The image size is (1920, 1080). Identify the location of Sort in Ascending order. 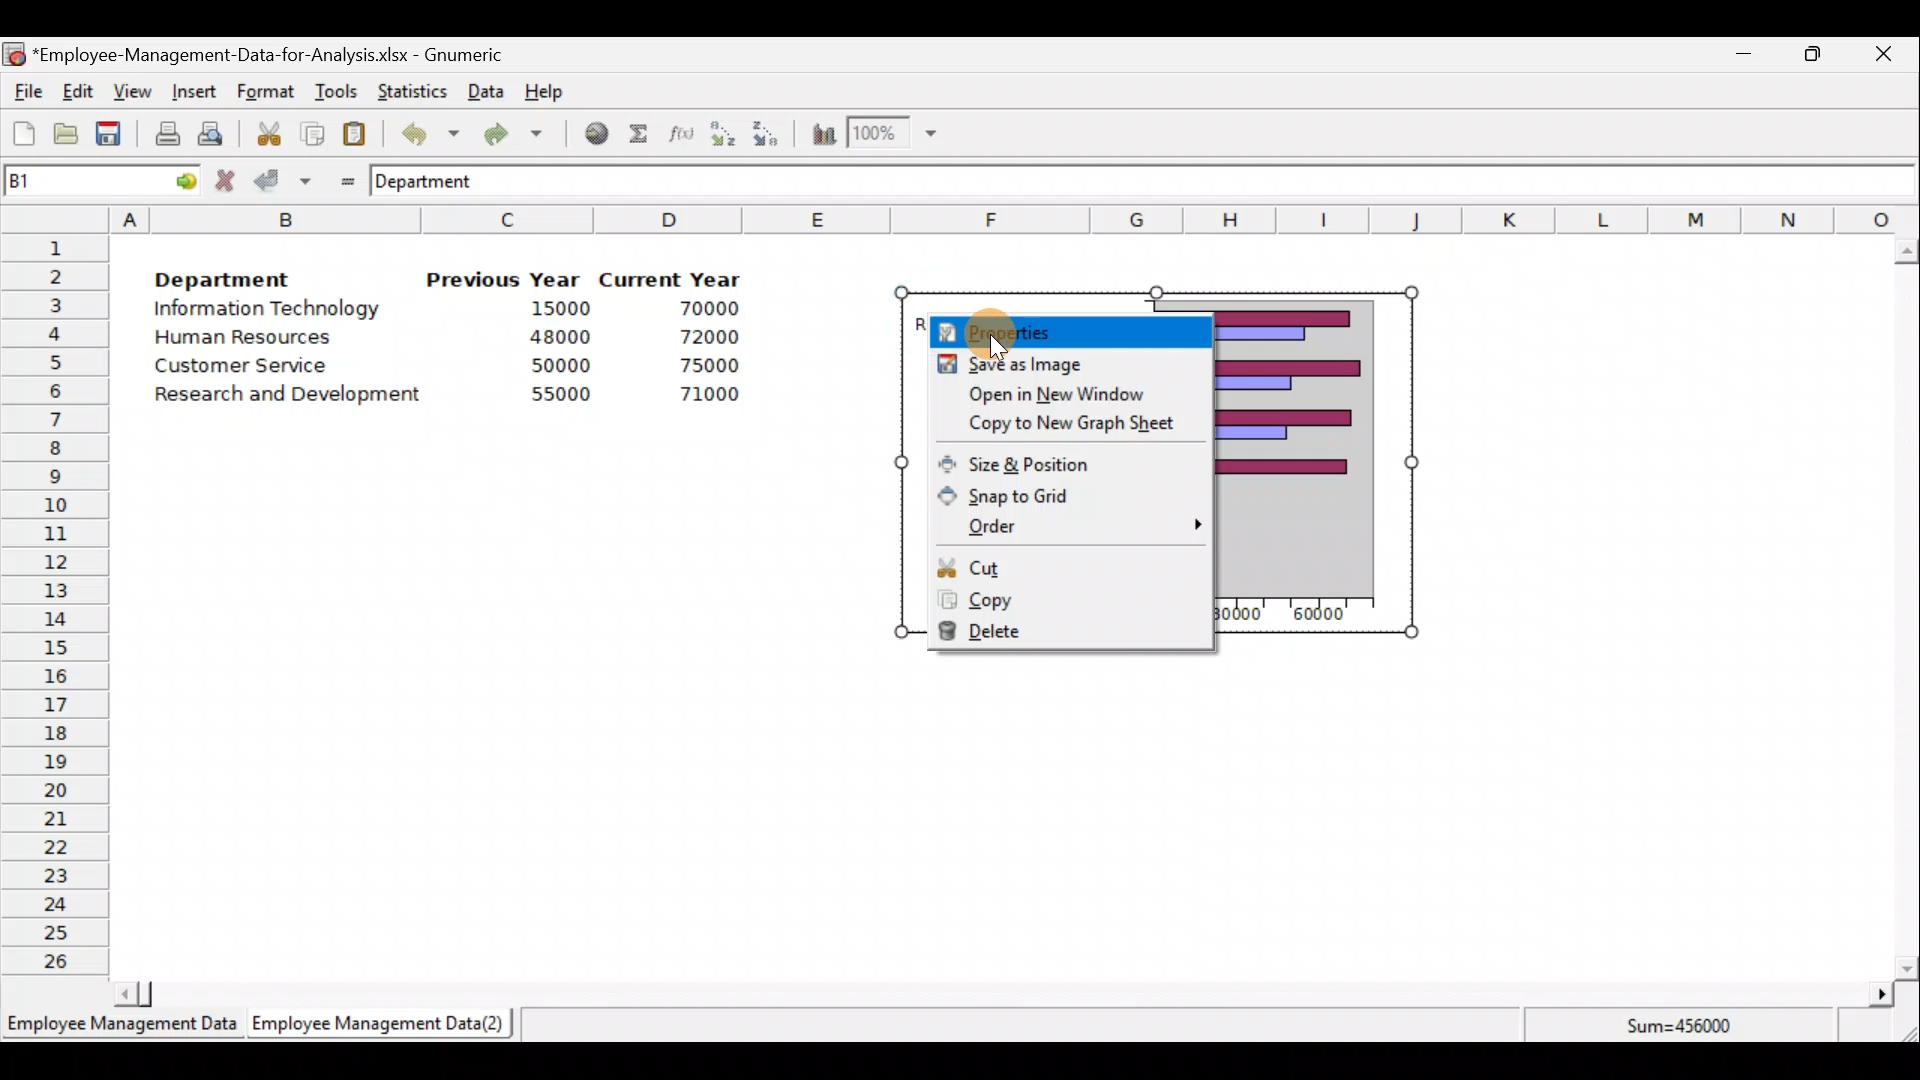
(722, 133).